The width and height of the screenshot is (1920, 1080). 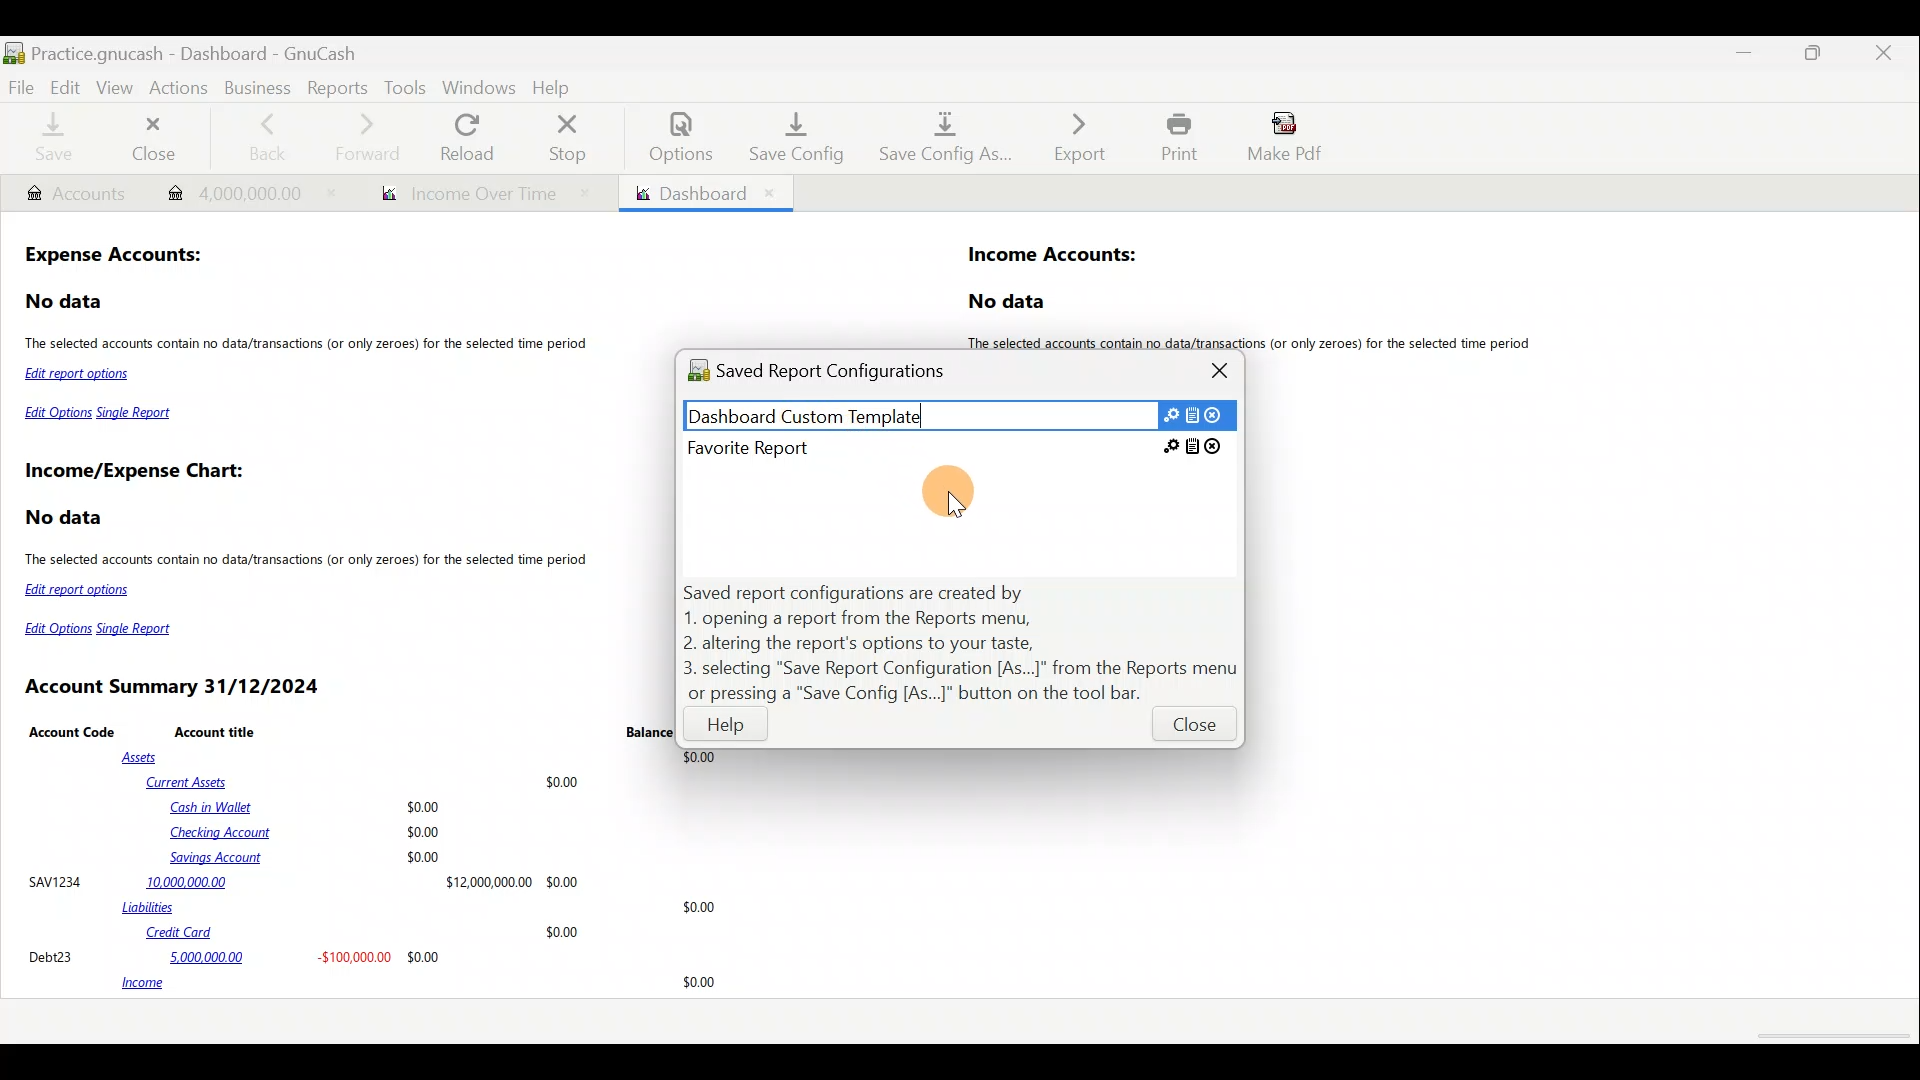 I want to click on Options, so click(x=671, y=137).